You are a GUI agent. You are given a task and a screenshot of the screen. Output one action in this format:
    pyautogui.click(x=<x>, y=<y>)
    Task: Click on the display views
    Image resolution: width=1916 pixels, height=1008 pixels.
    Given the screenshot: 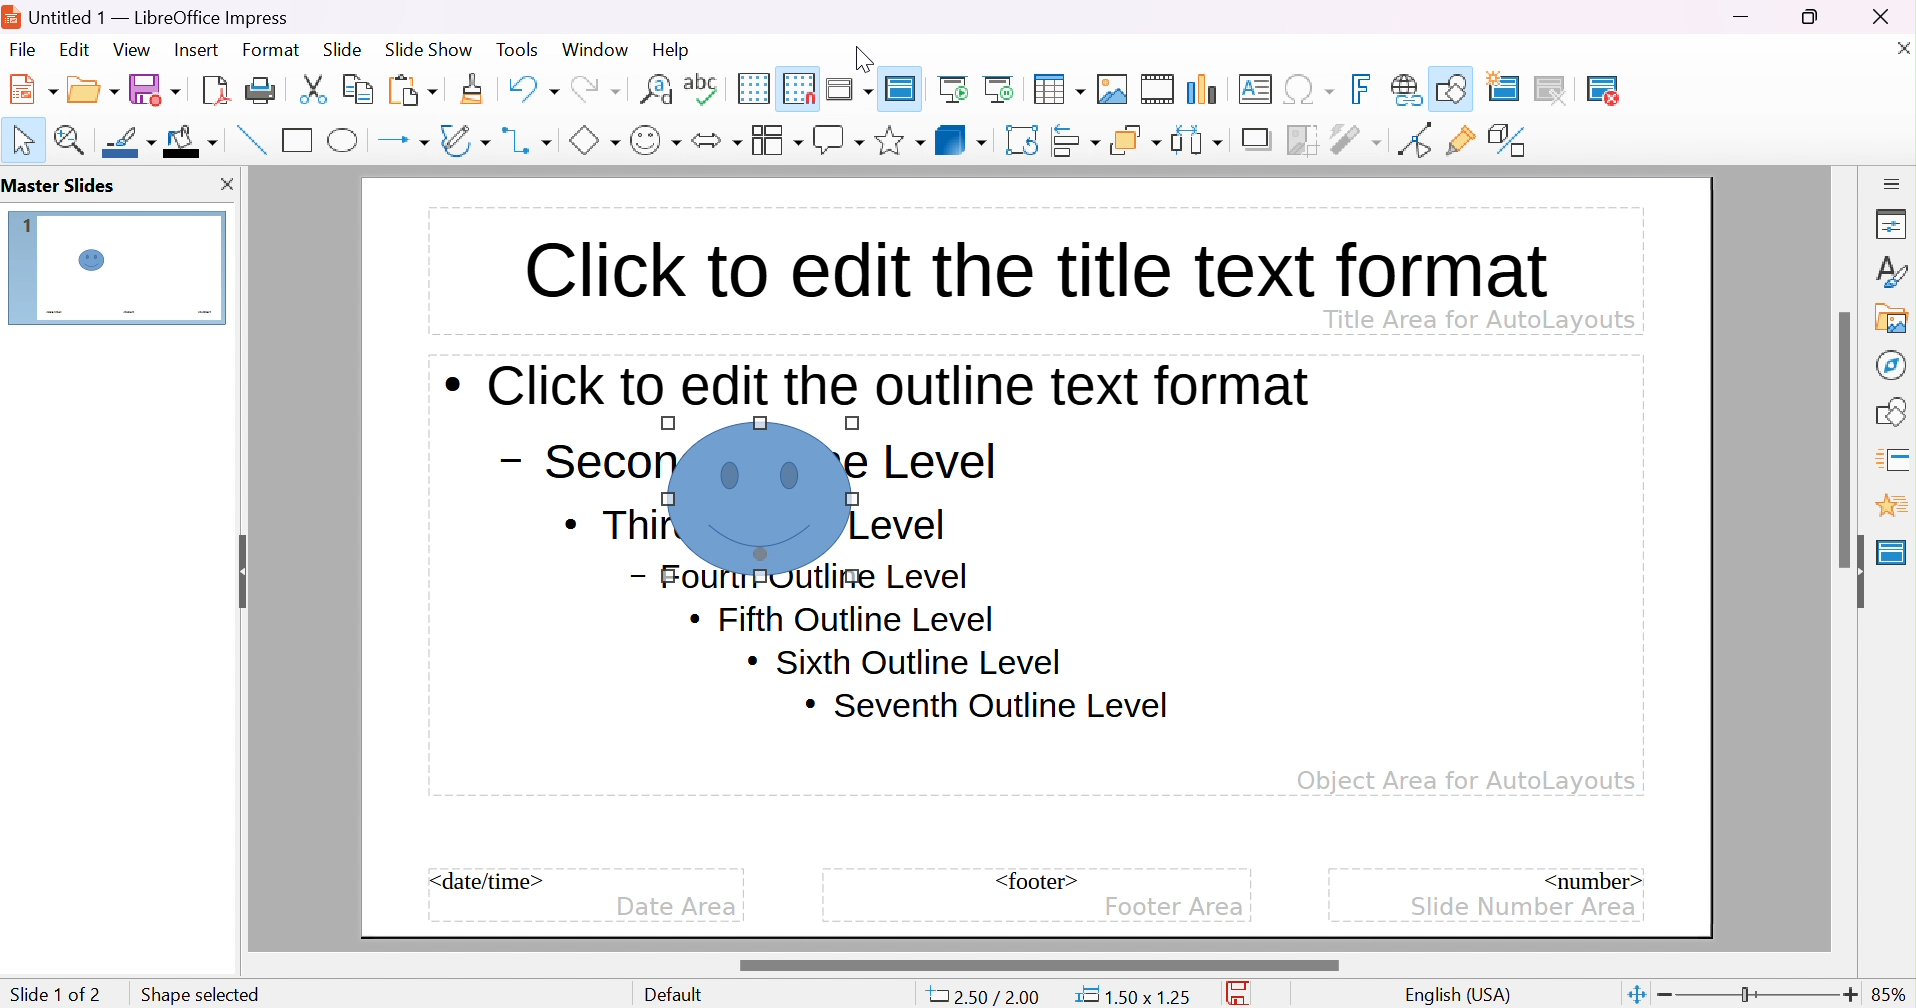 What is the action you would take?
    pyautogui.click(x=852, y=87)
    